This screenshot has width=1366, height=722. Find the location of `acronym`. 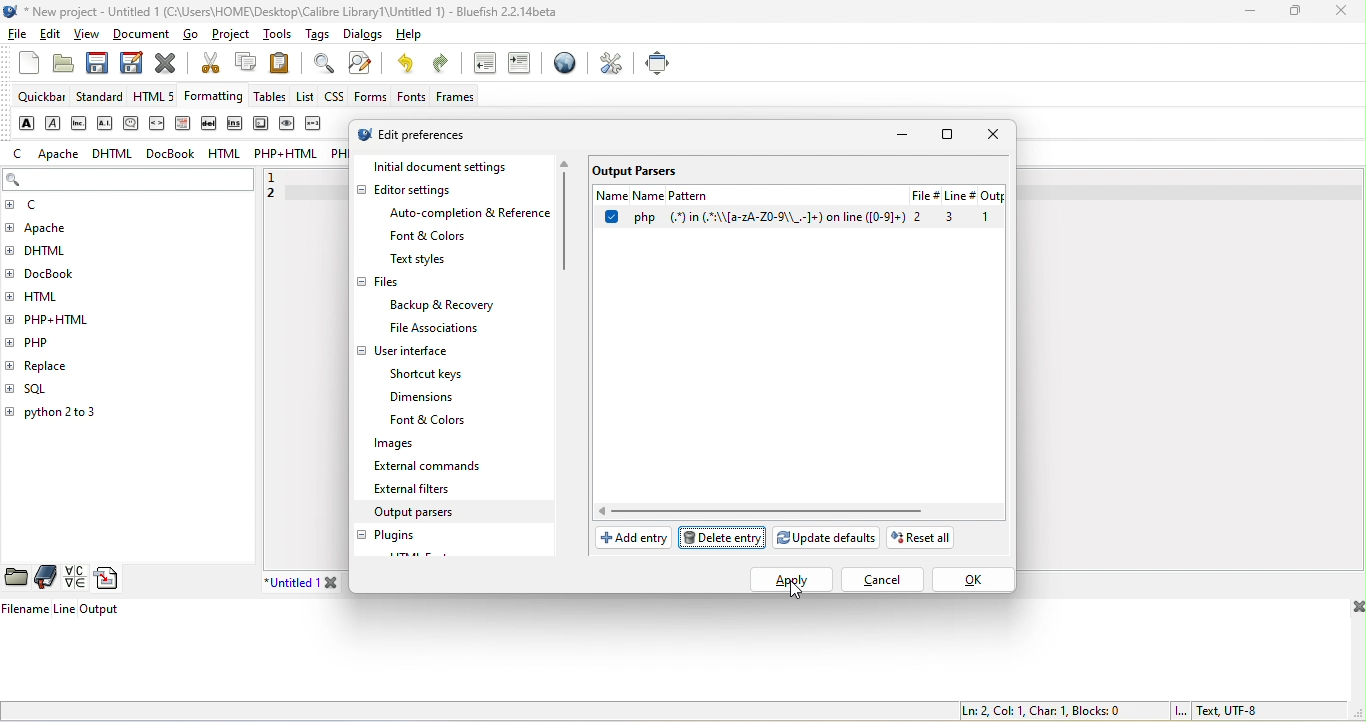

acronym is located at coordinates (107, 123).